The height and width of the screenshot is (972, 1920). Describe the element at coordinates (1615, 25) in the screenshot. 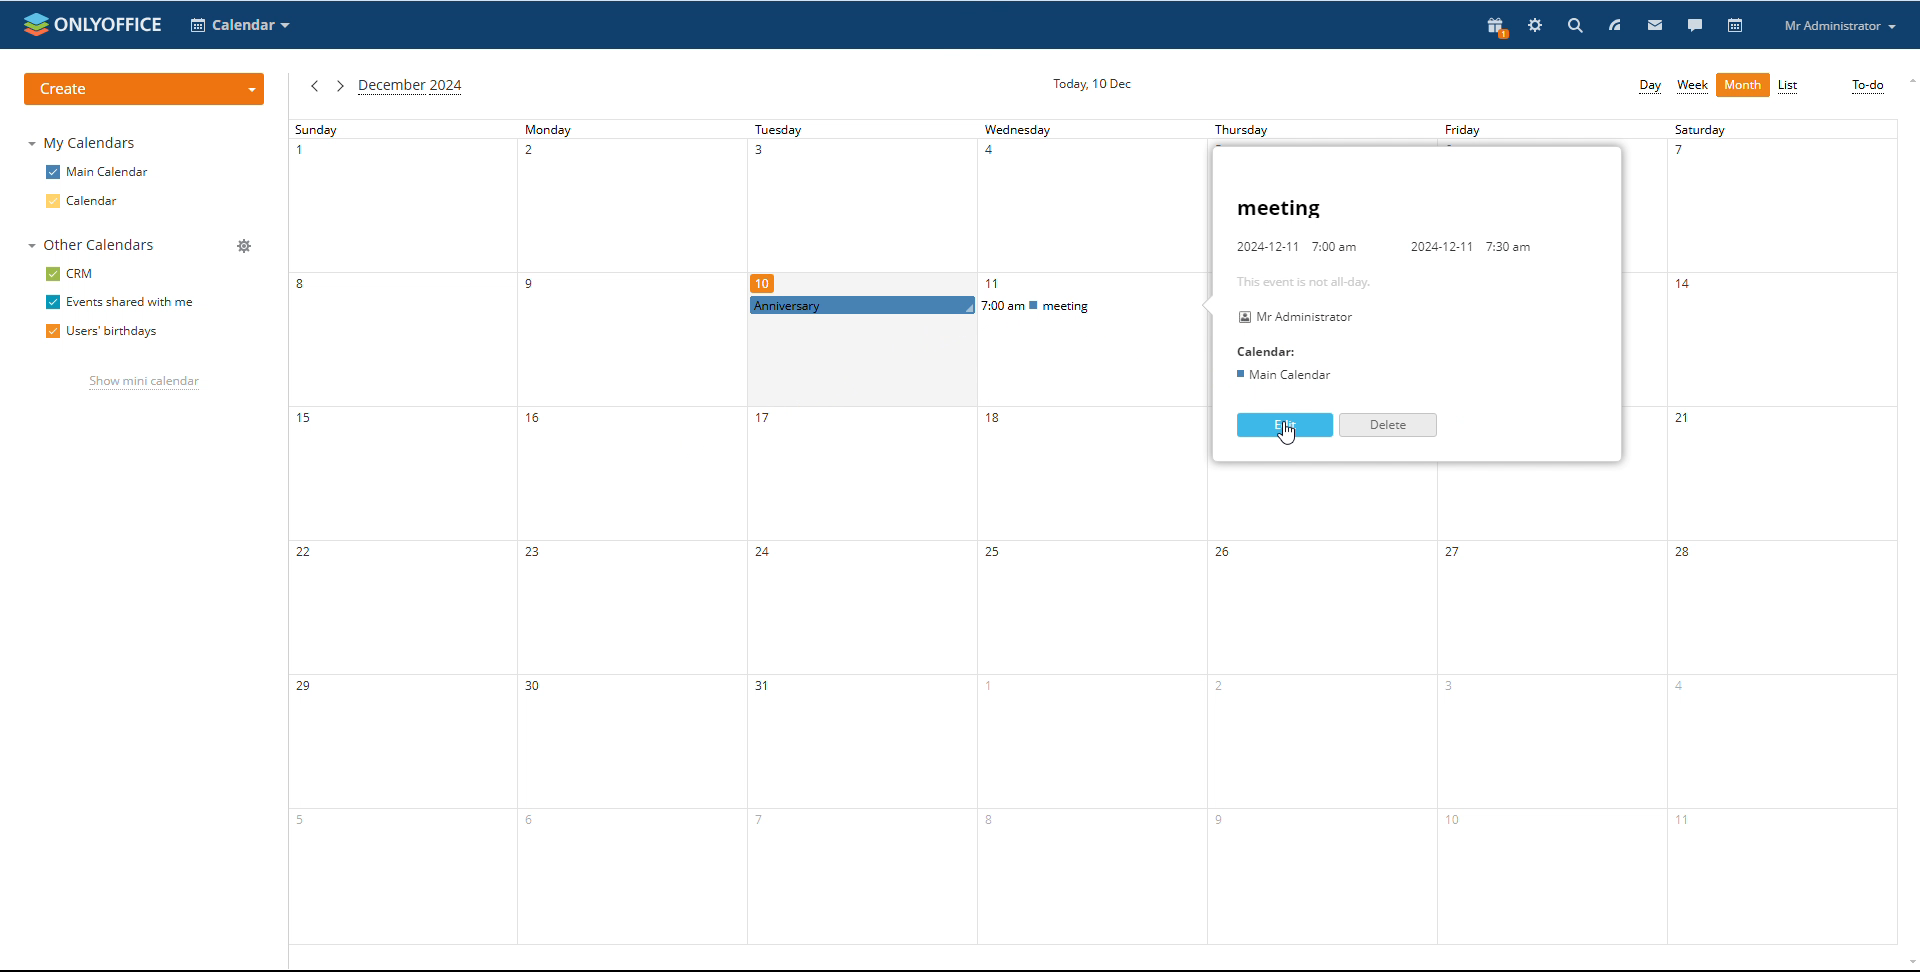

I see `feed` at that location.